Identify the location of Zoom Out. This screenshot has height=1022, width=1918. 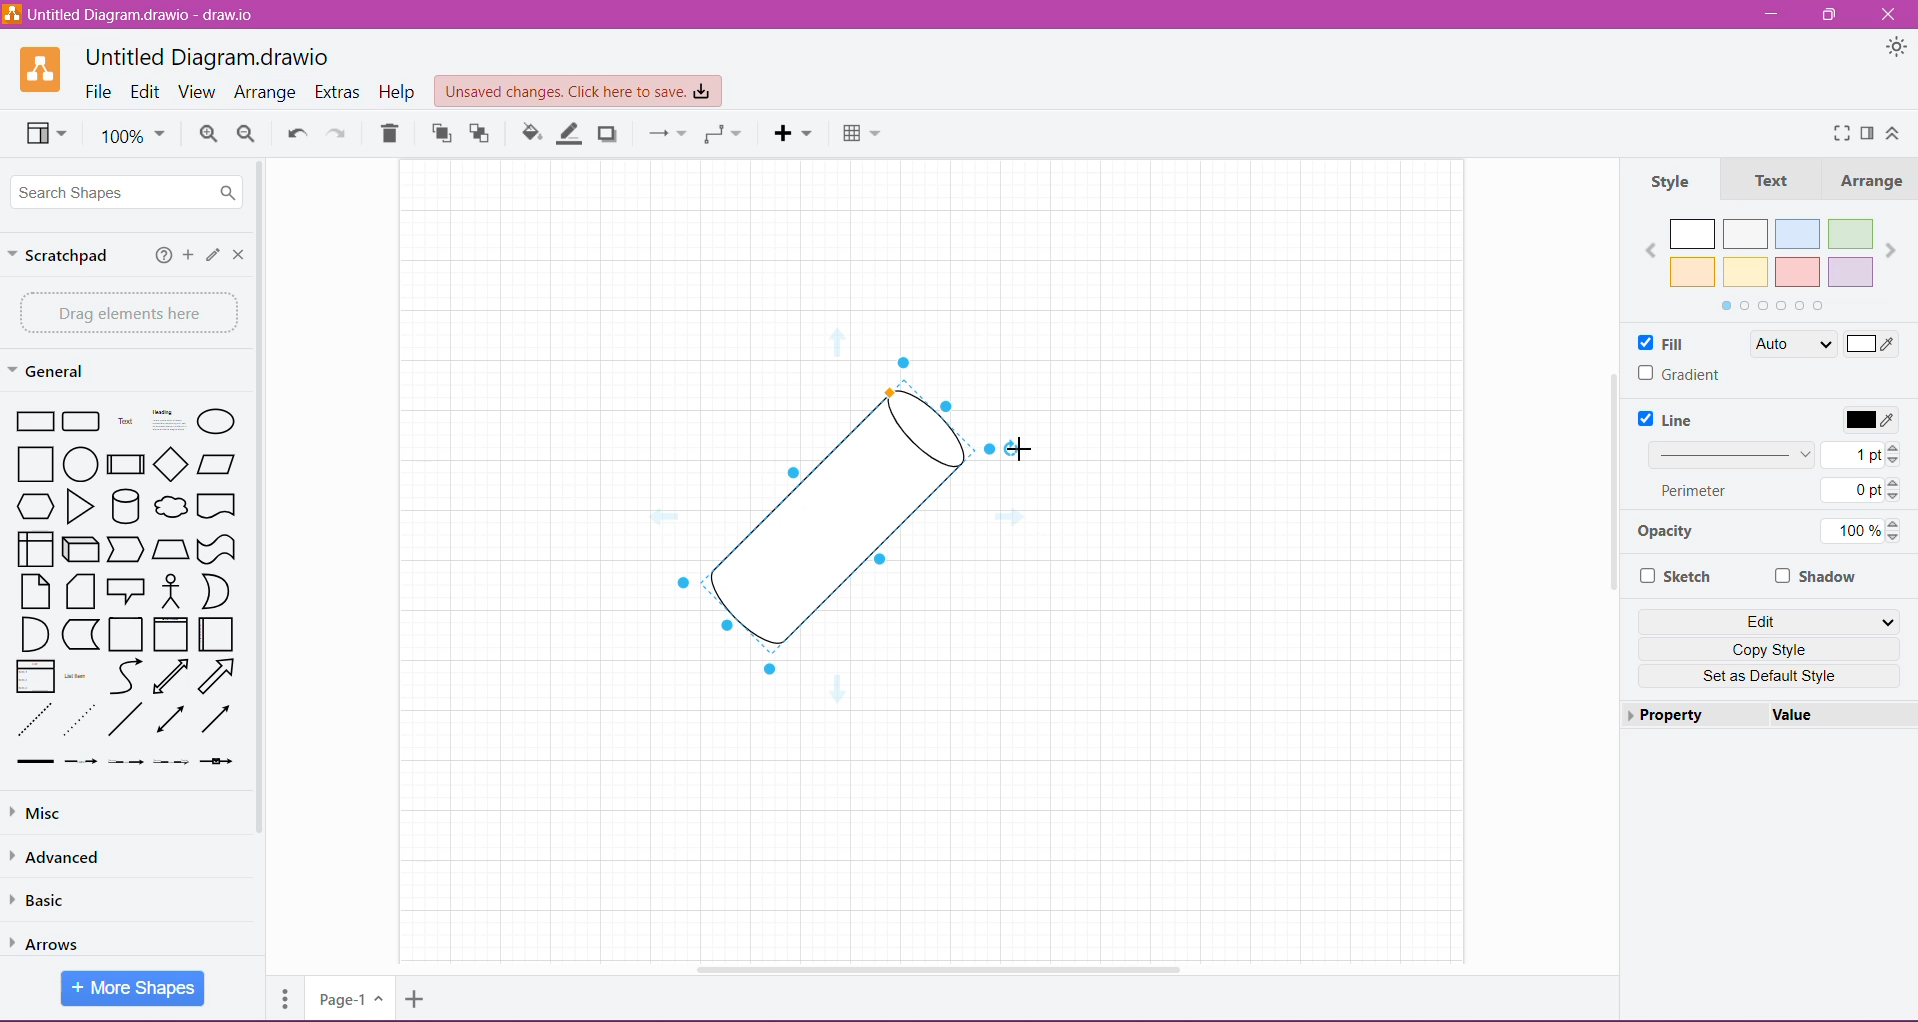
(247, 135).